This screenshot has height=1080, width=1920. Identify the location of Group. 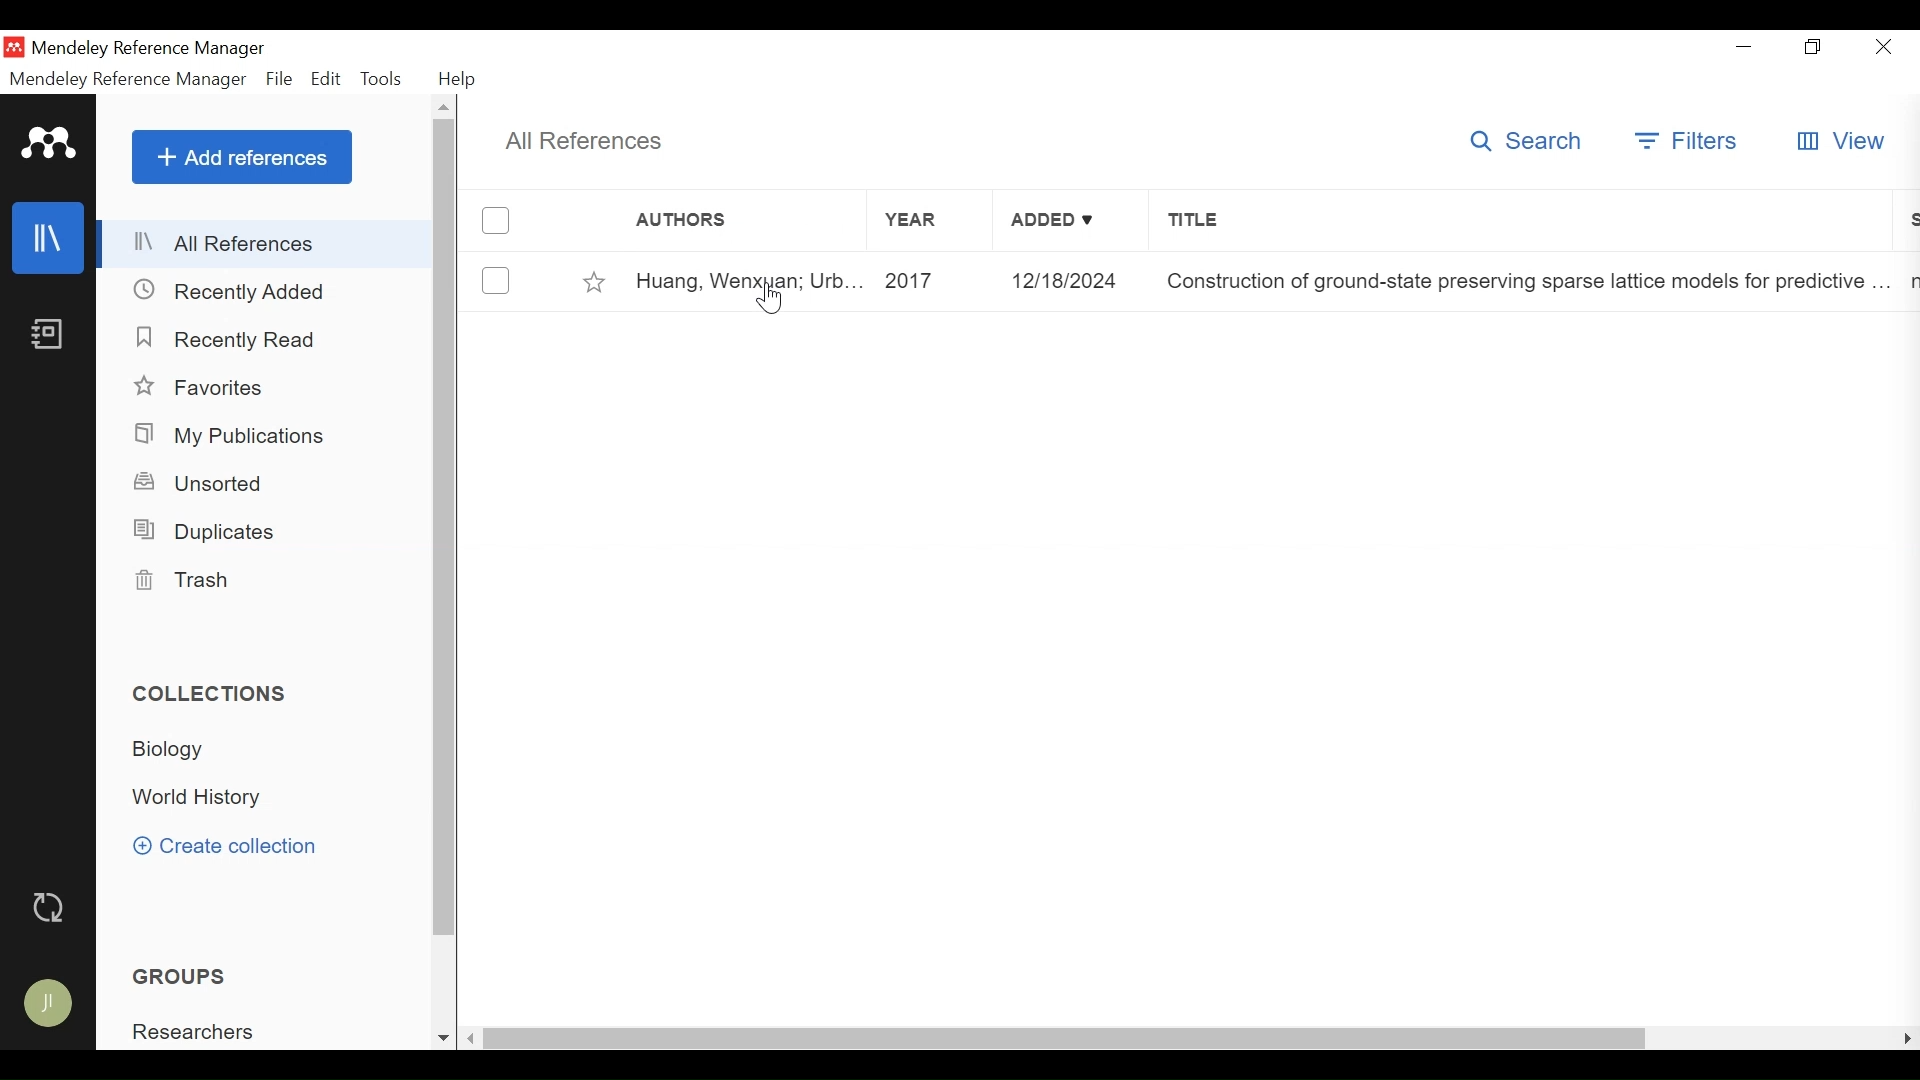
(205, 1032).